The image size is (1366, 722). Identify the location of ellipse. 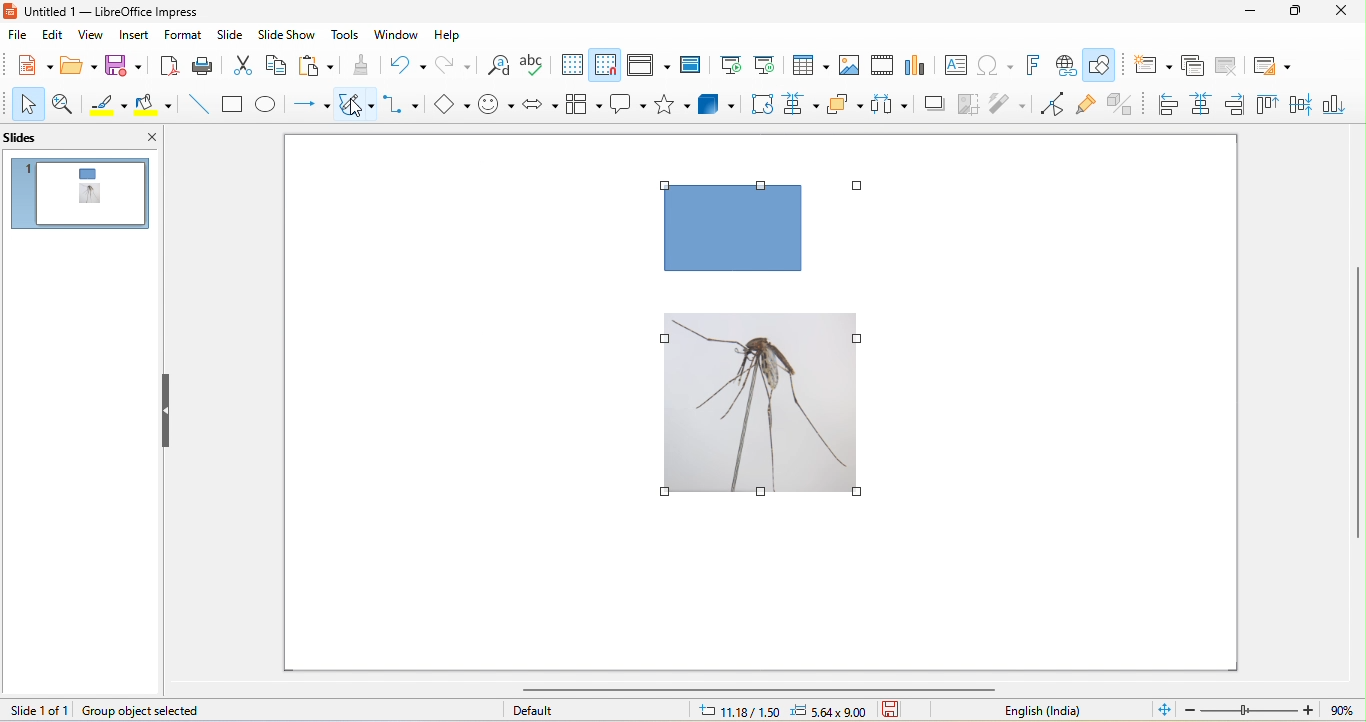
(269, 106).